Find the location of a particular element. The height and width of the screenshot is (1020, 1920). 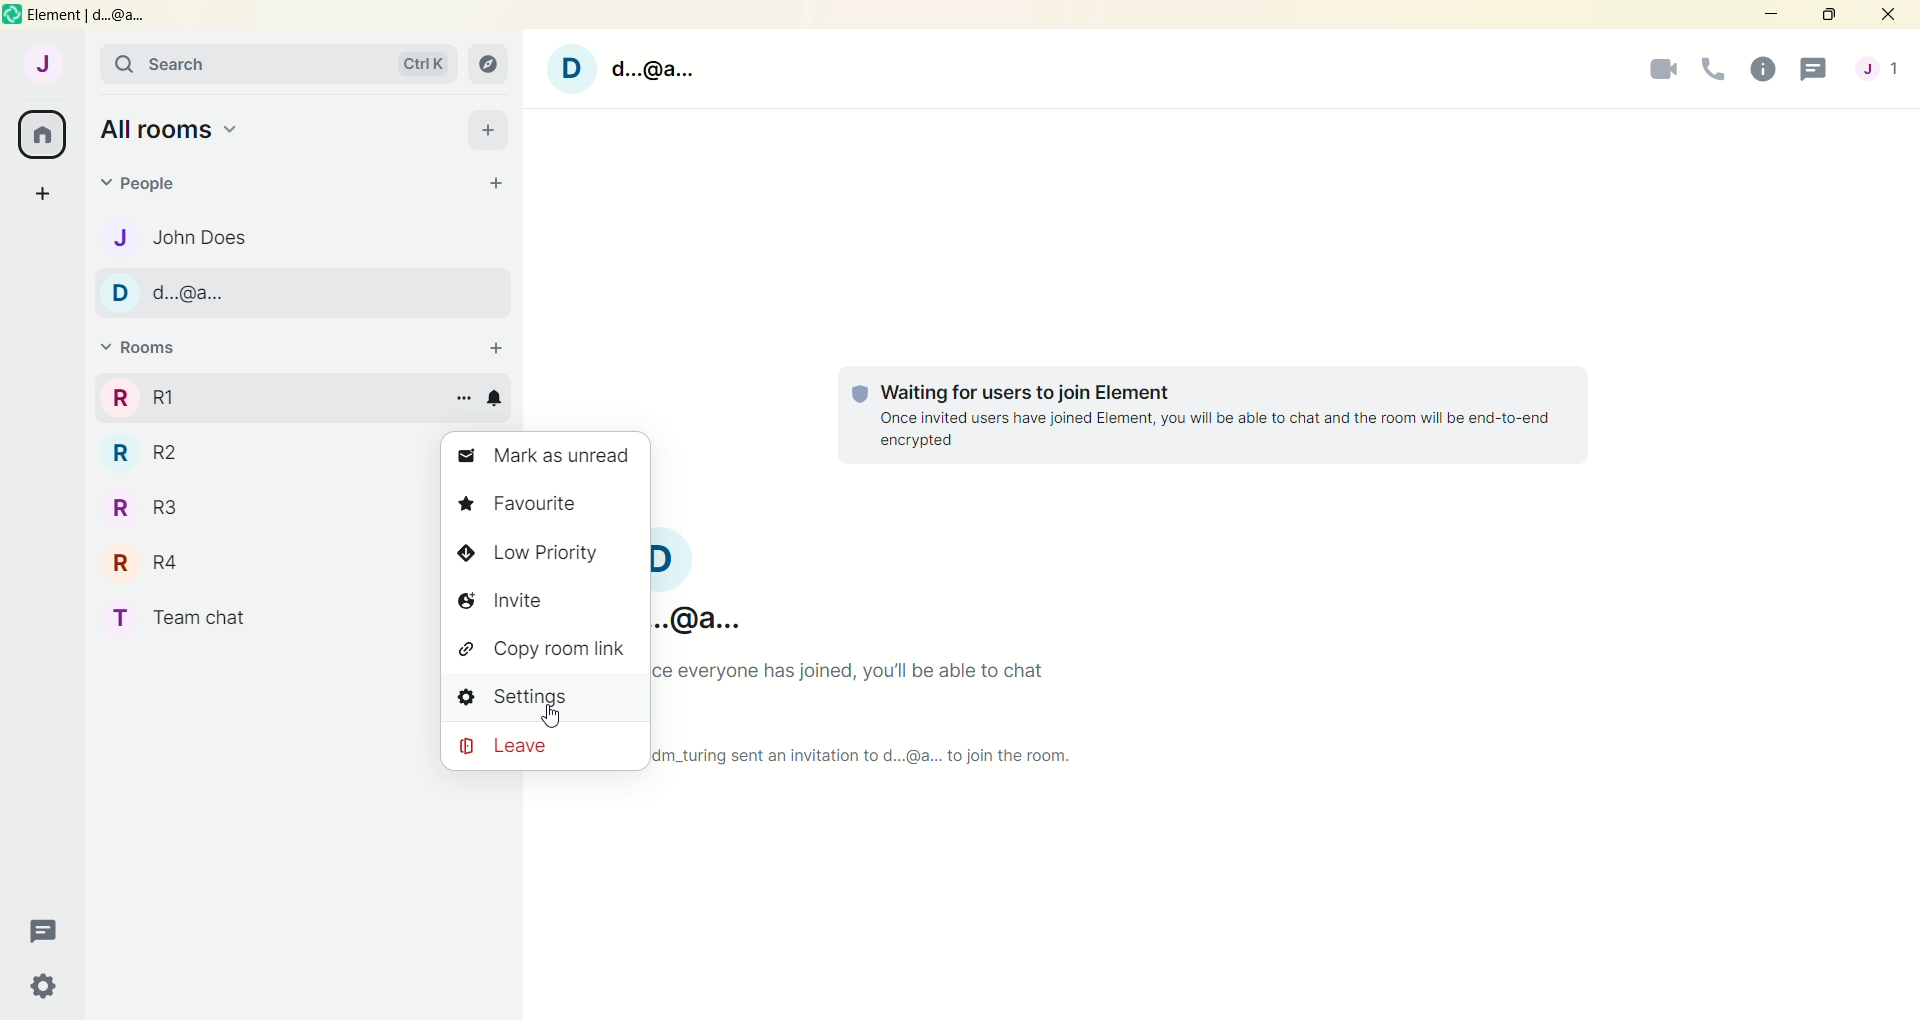

Element | d..@a... is located at coordinates (88, 15).